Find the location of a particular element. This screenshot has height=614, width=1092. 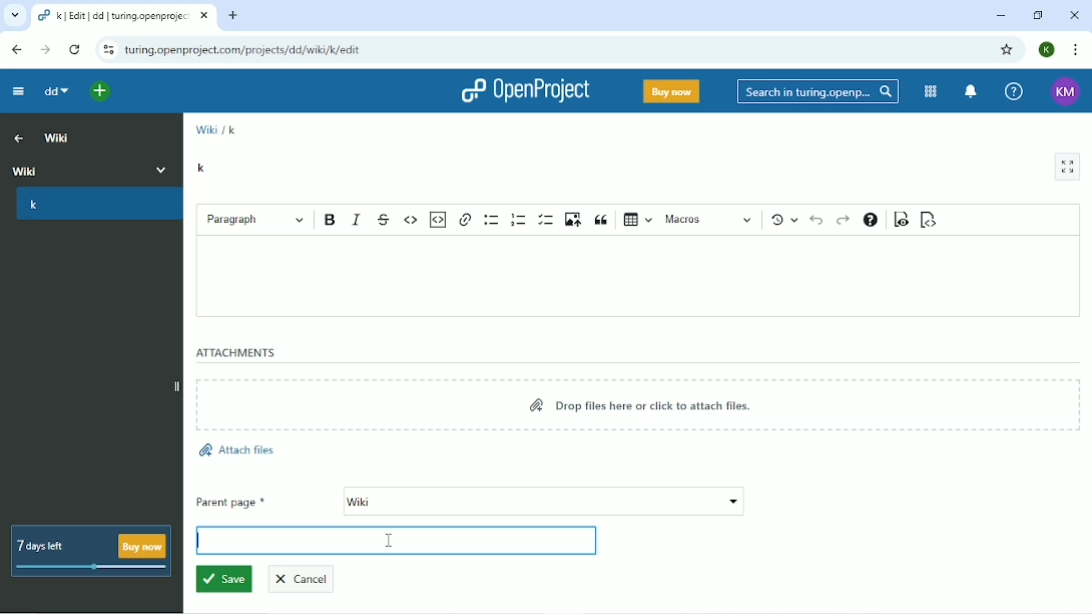

Modules is located at coordinates (931, 92).